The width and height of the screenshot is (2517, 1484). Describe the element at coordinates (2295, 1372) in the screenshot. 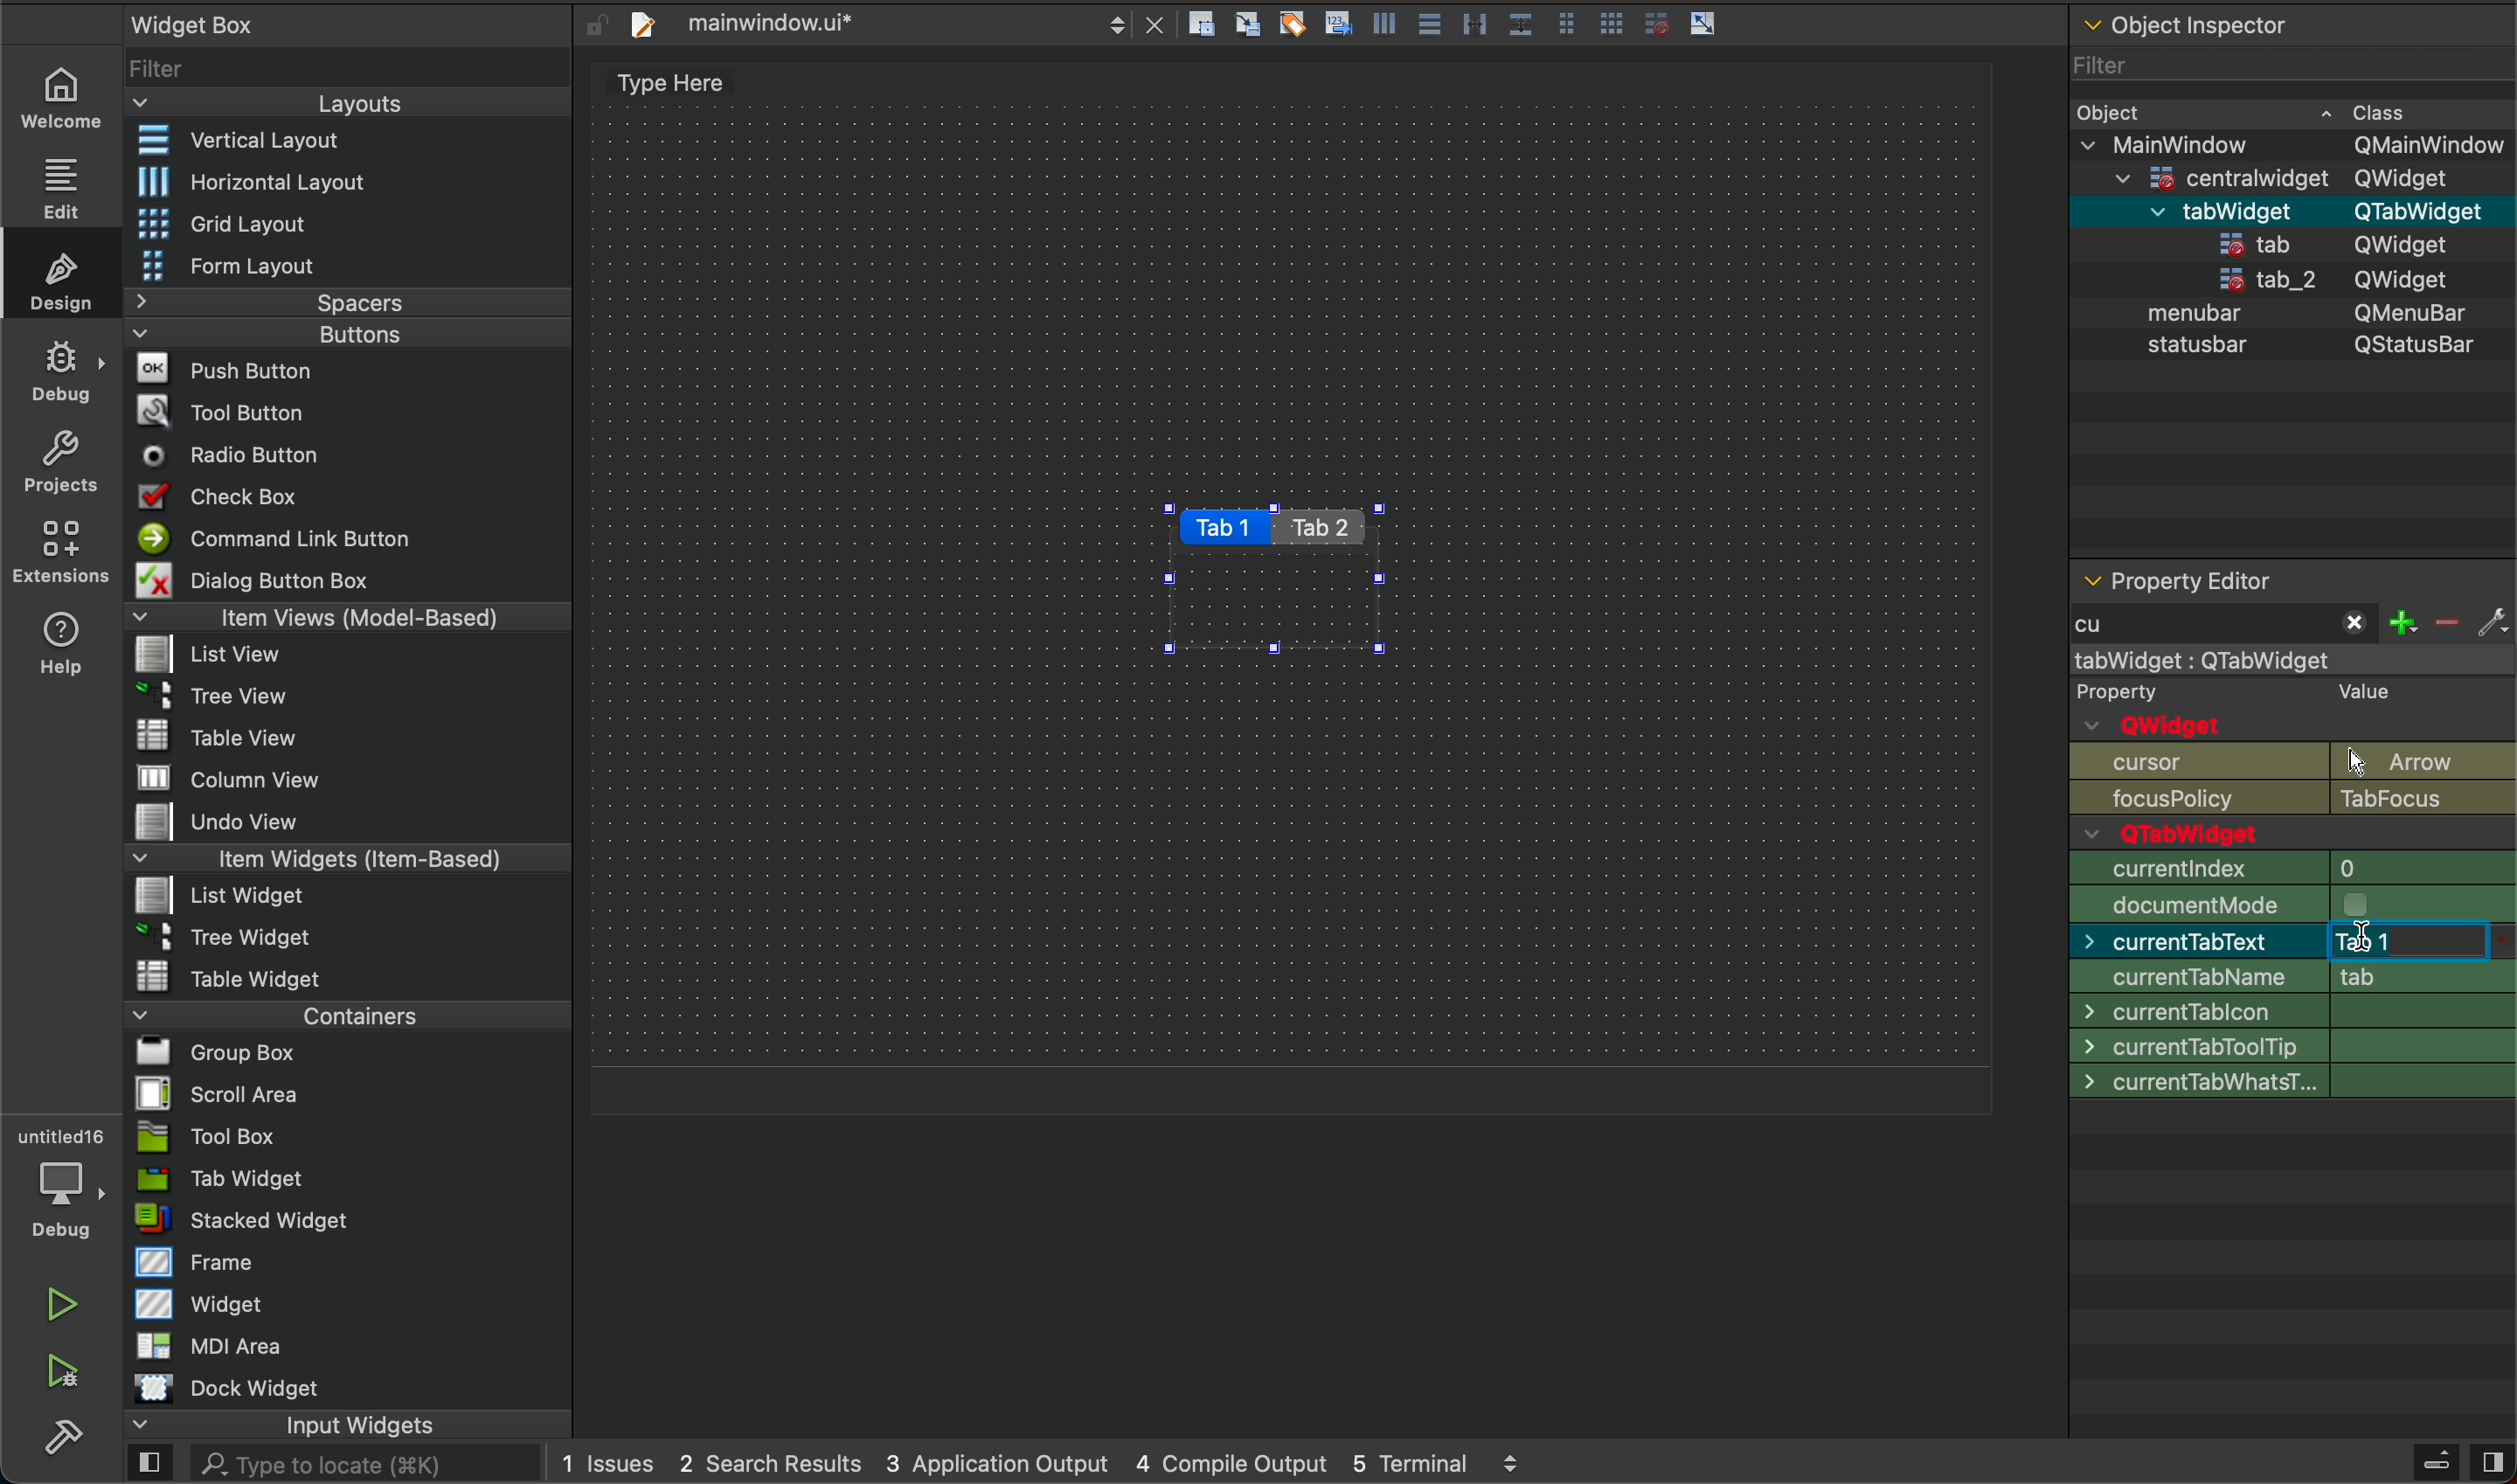

I see `window title` at that location.